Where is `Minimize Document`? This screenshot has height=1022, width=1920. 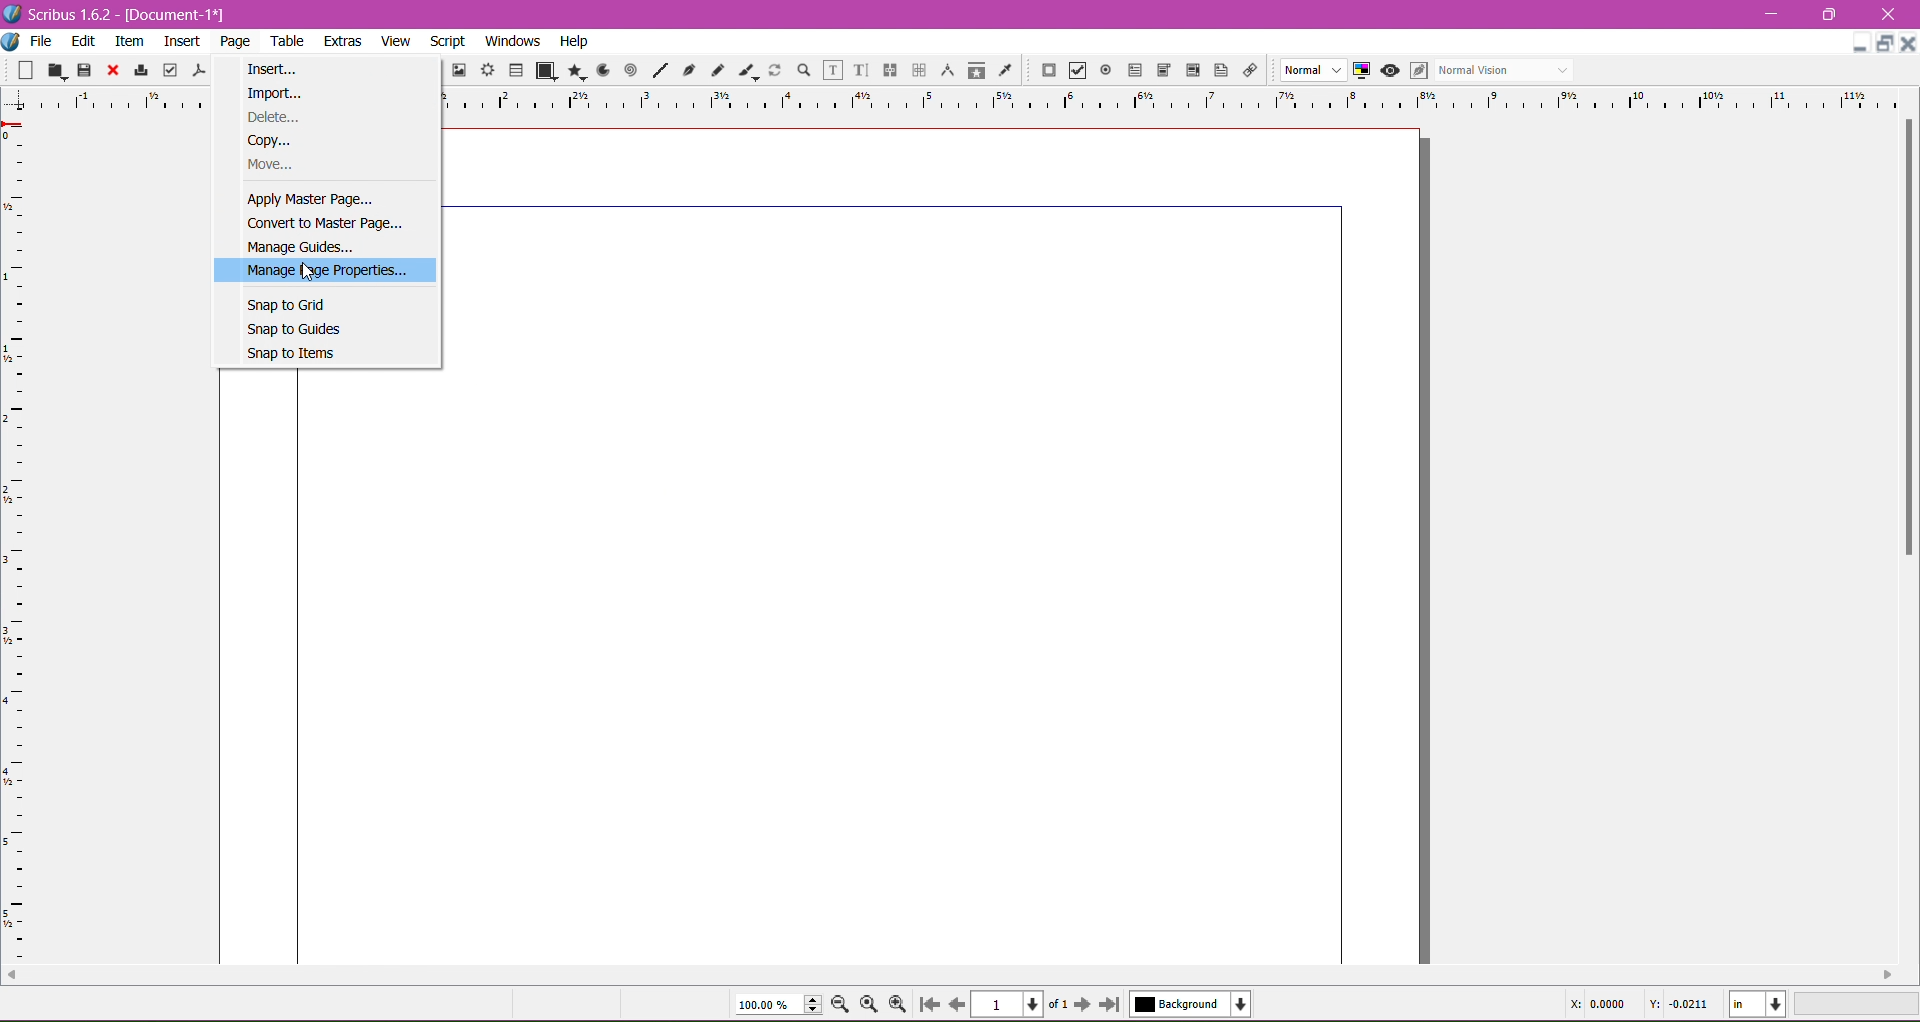 Minimize Document is located at coordinates (1861, 43).